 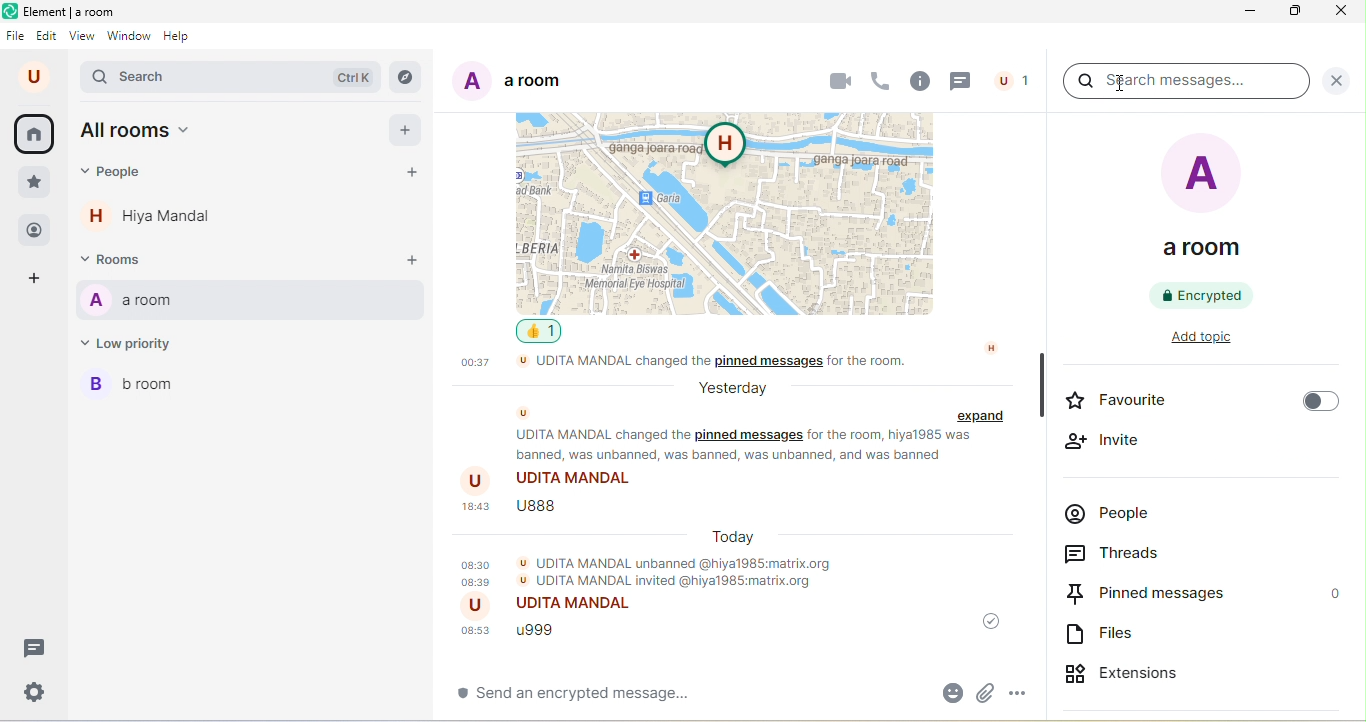 I want to click on location, so click(x=733, y=211).